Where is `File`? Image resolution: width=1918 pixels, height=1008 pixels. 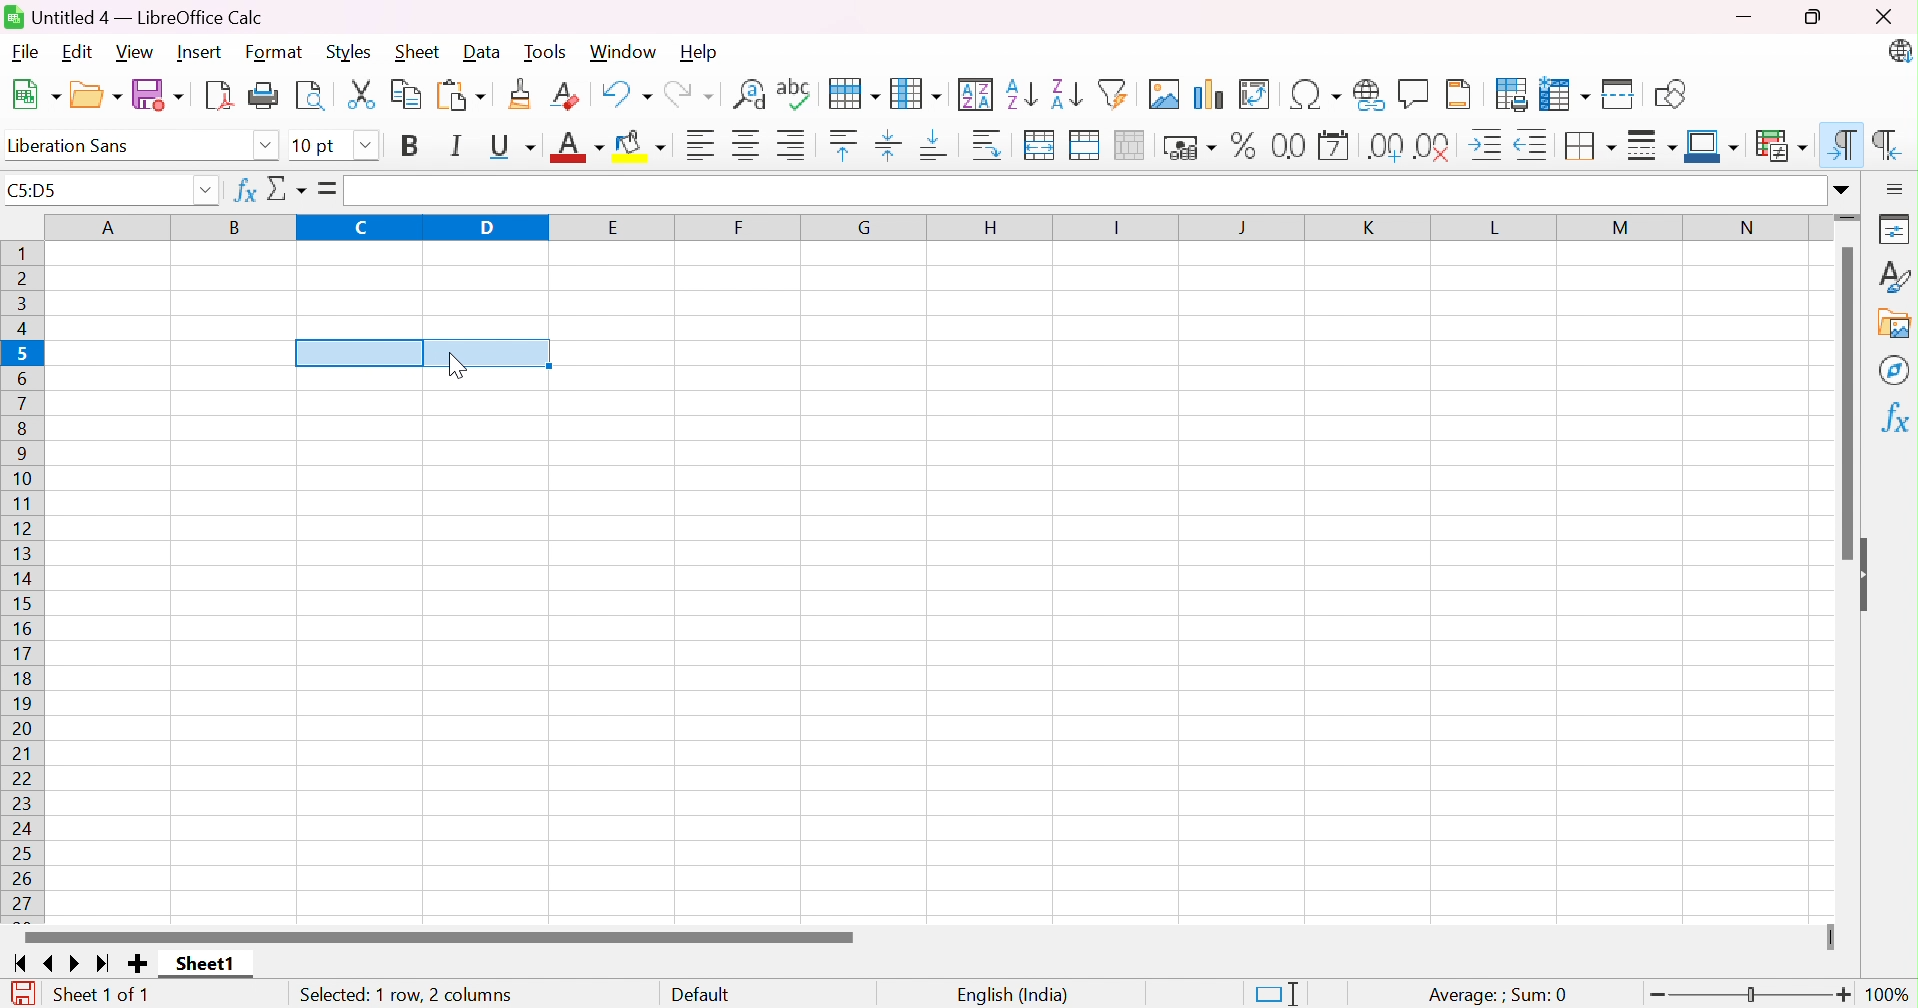 File is located at coordinates (23, 53).